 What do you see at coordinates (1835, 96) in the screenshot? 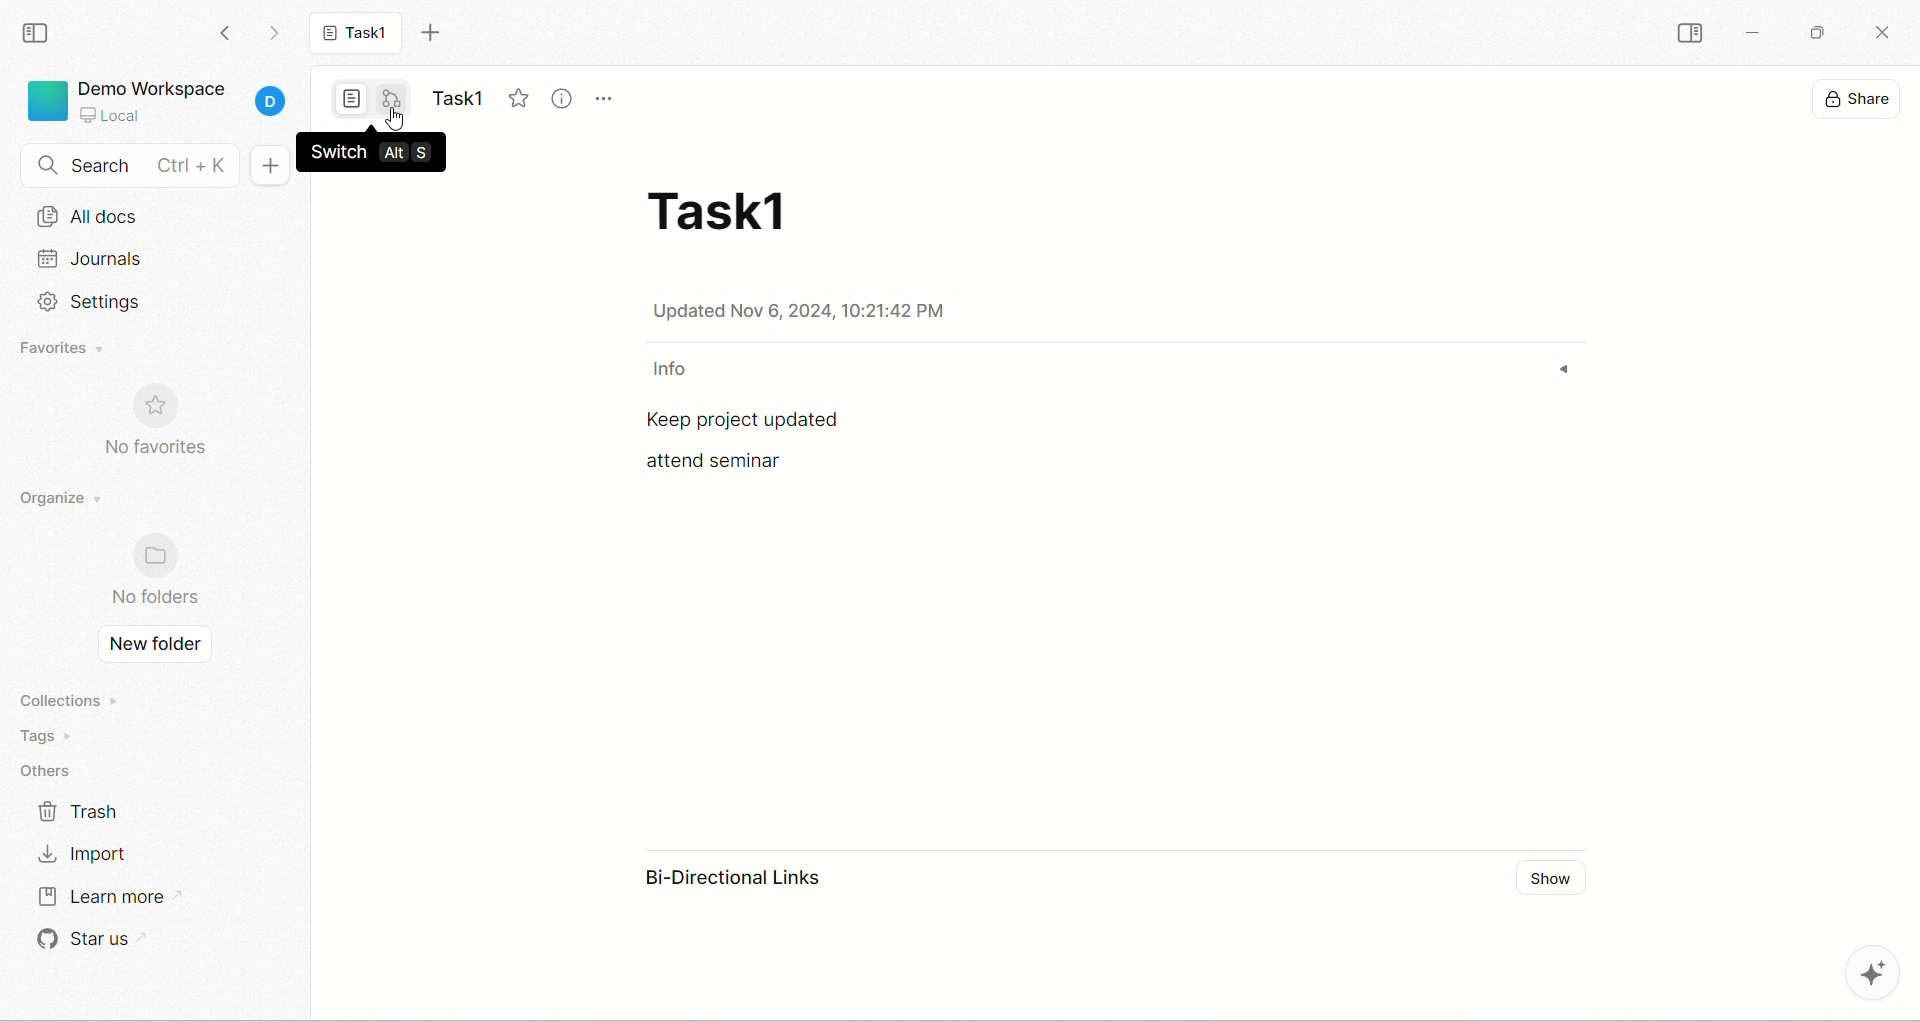
I see `display` at bounding box center [1835, 96].